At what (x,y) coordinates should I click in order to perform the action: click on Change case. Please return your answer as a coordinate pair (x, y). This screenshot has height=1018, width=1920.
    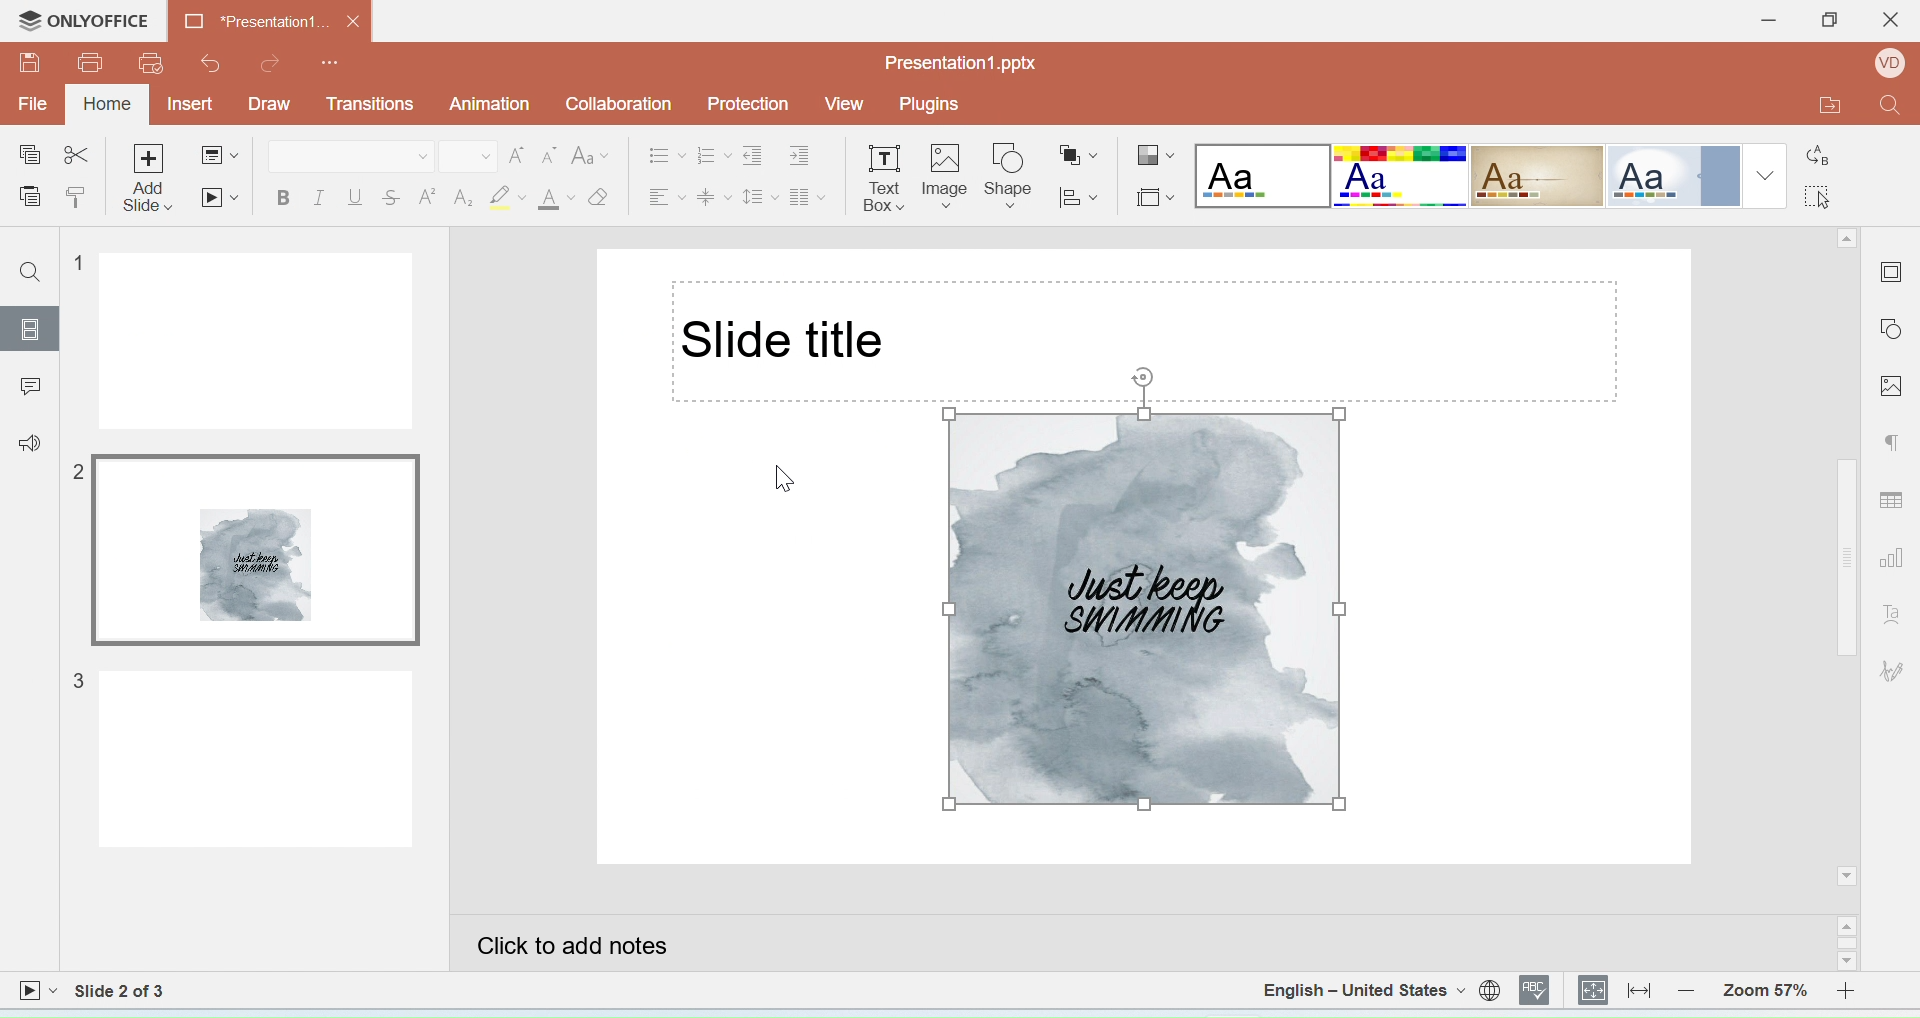
    Looking at the image, I should click on (592, 155).